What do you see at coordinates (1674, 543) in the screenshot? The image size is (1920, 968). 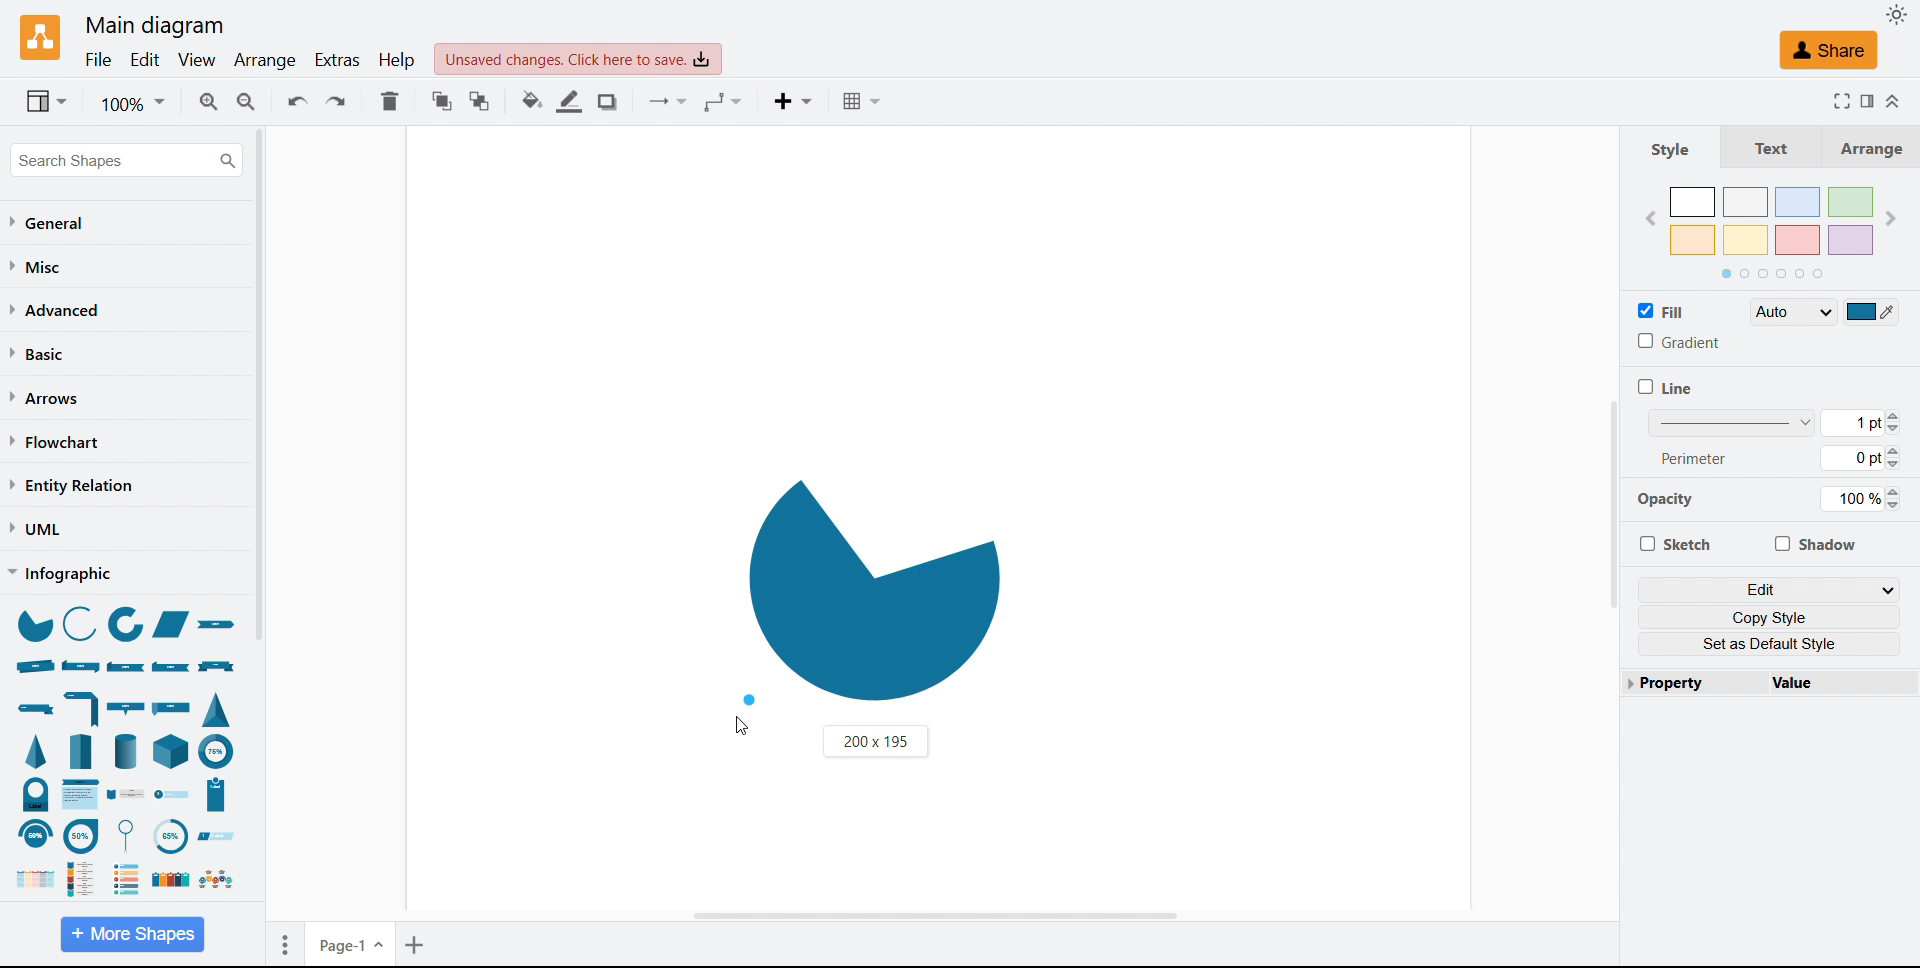 I see `Sketch ` at bounding box center [1674, 543].